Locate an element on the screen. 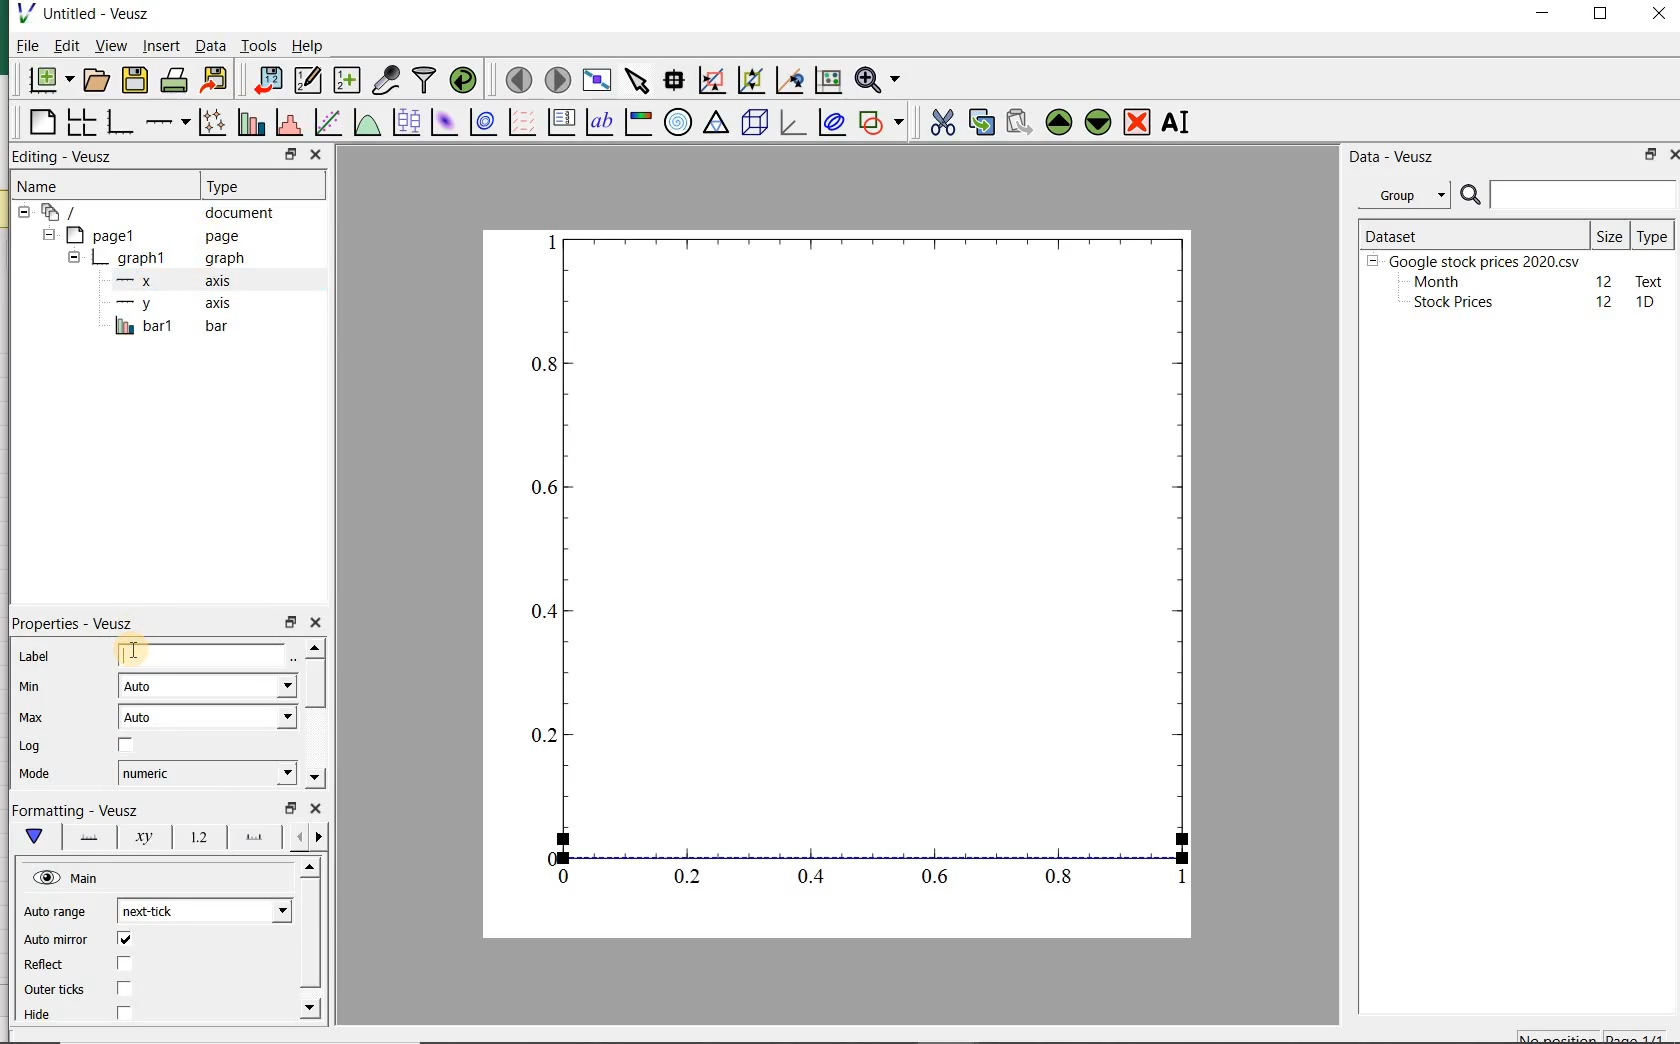 This screenshot has height=1044, width=1680. plot points with lines and errorbars is located at coordinates (208, 124).